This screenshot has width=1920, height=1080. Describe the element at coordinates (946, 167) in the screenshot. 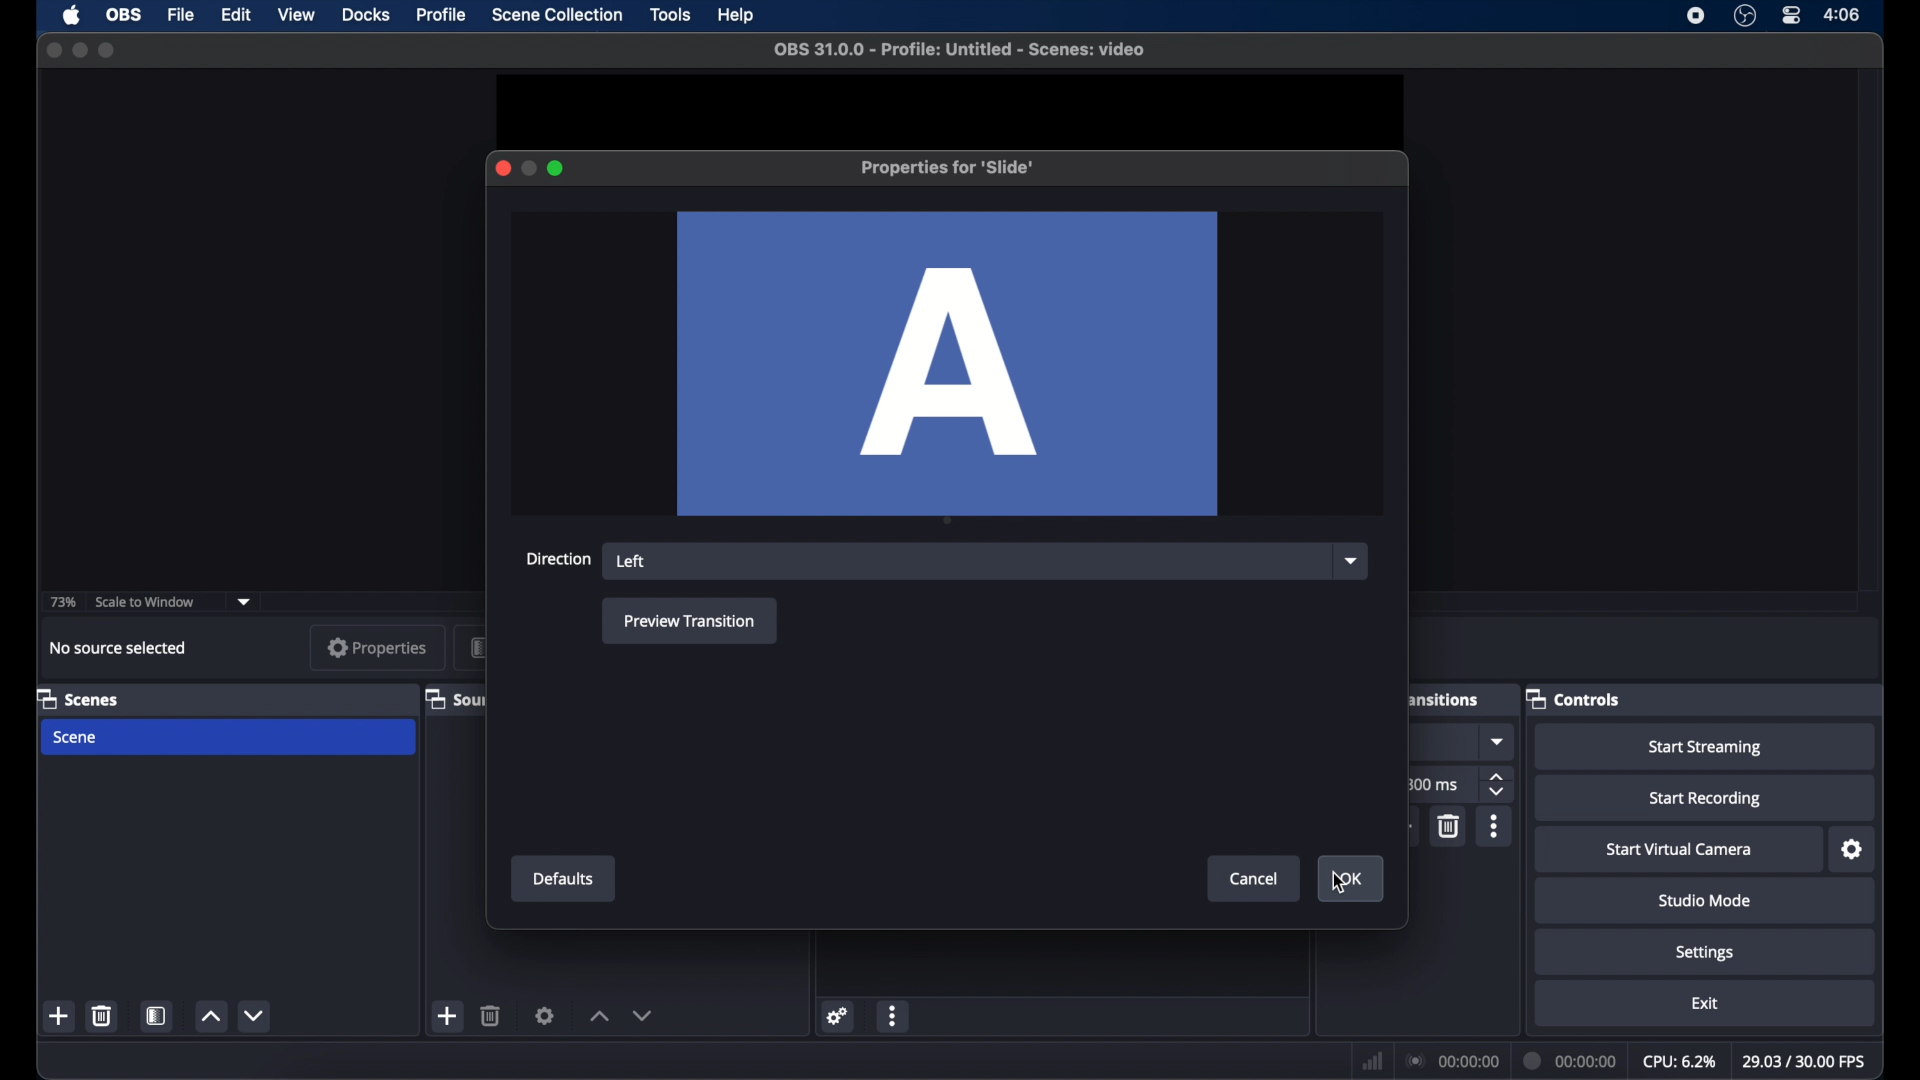

I see `properties for slide` at that location.